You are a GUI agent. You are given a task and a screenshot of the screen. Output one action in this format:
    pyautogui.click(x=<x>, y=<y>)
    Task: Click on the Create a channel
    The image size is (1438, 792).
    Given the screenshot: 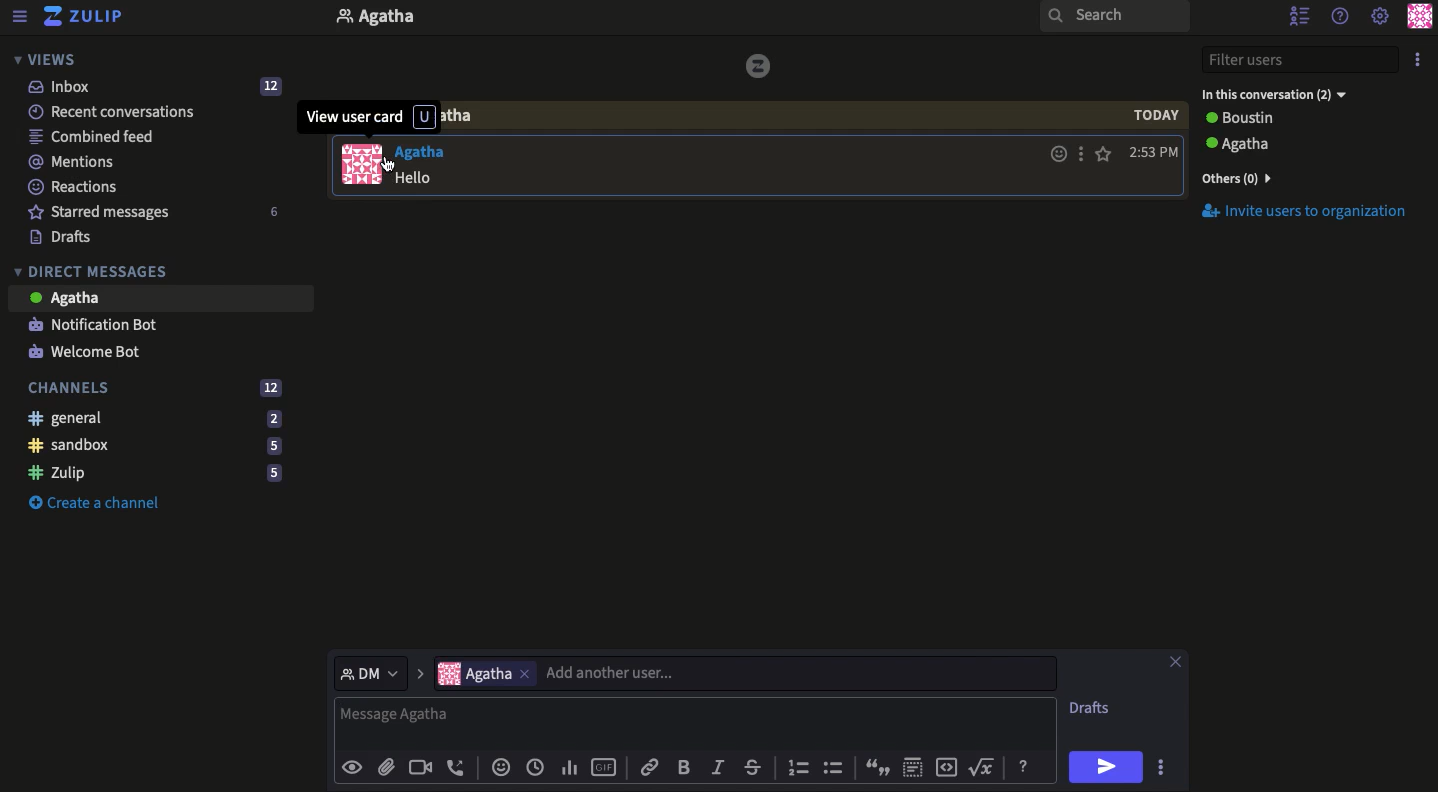 What is the action you would take?
    pyautogui.click(x=100, y=502)
    